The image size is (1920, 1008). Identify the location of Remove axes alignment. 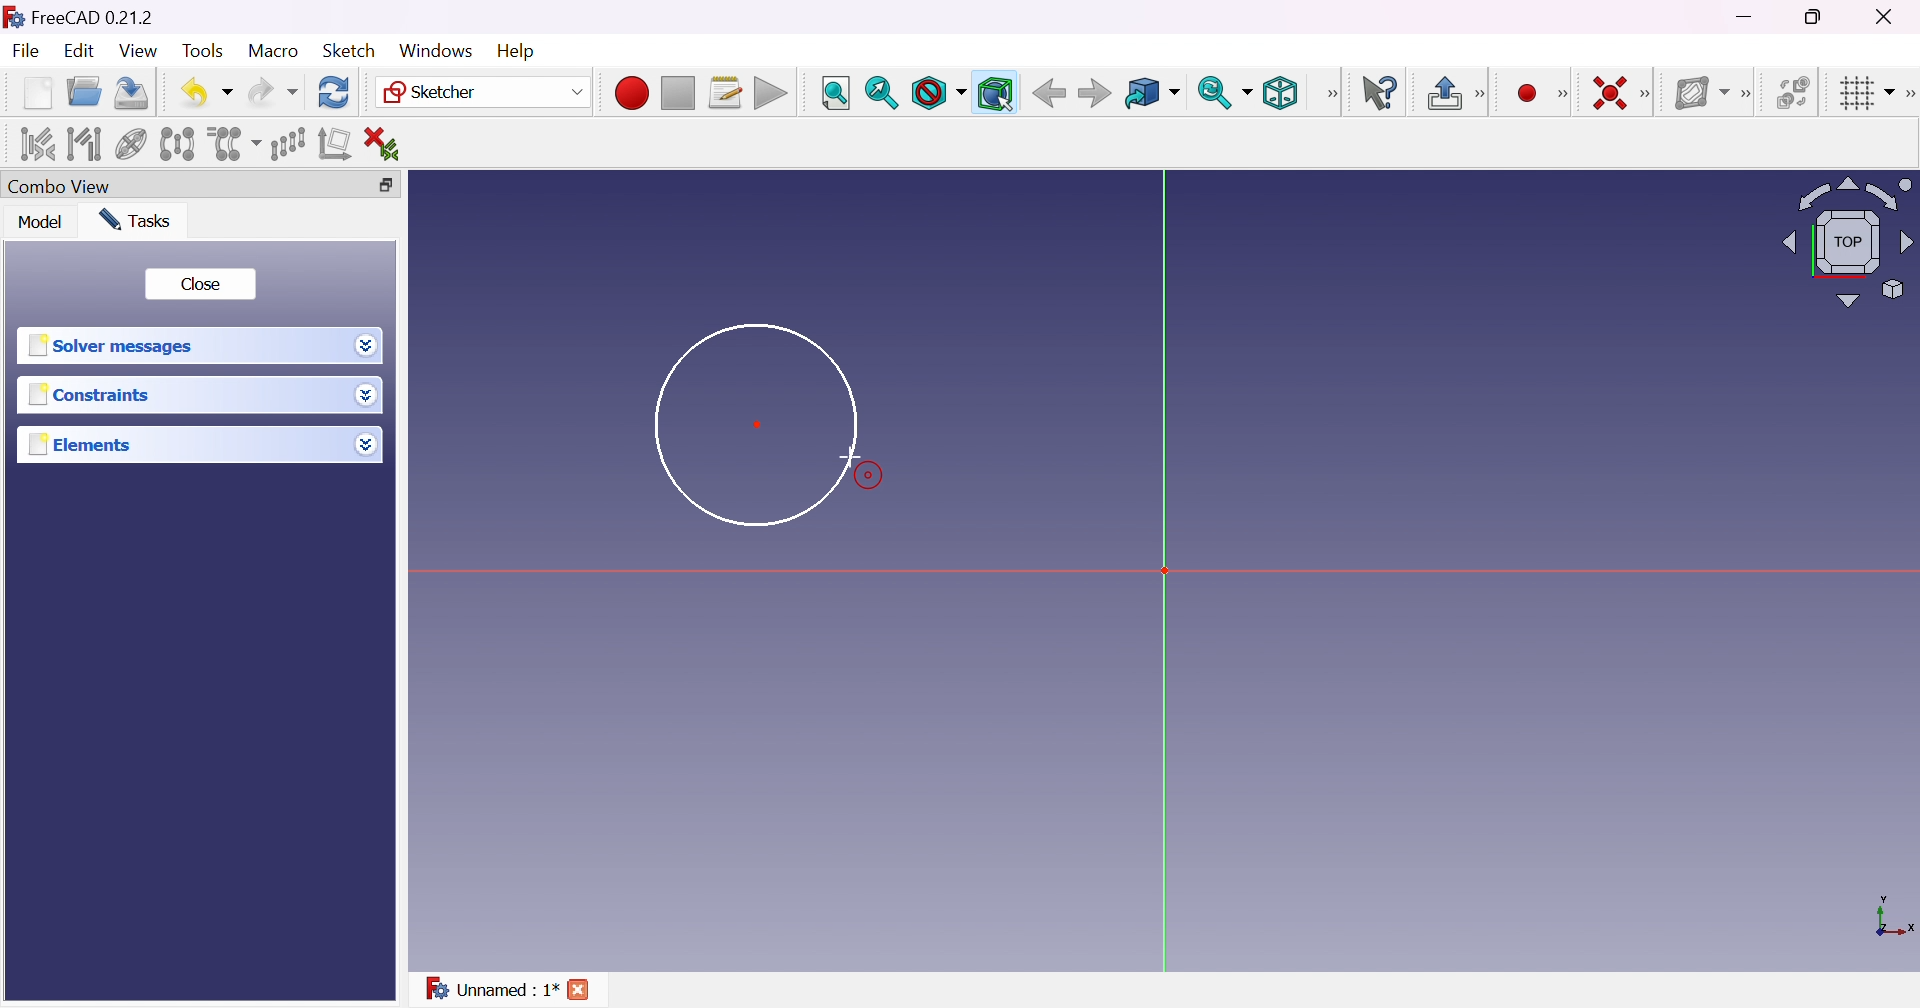
(336, 143).